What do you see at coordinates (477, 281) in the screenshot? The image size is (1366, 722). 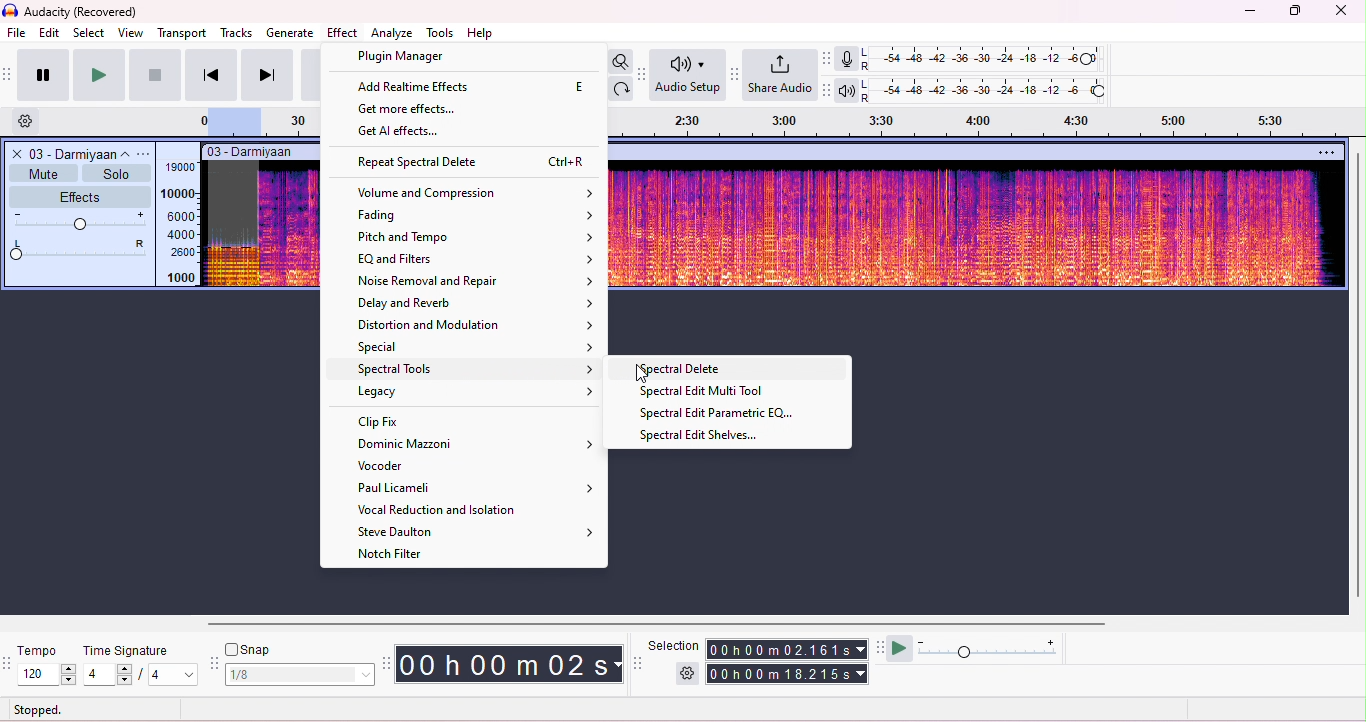 I see `noise removal and reoair` at bounding box center [477, 281].